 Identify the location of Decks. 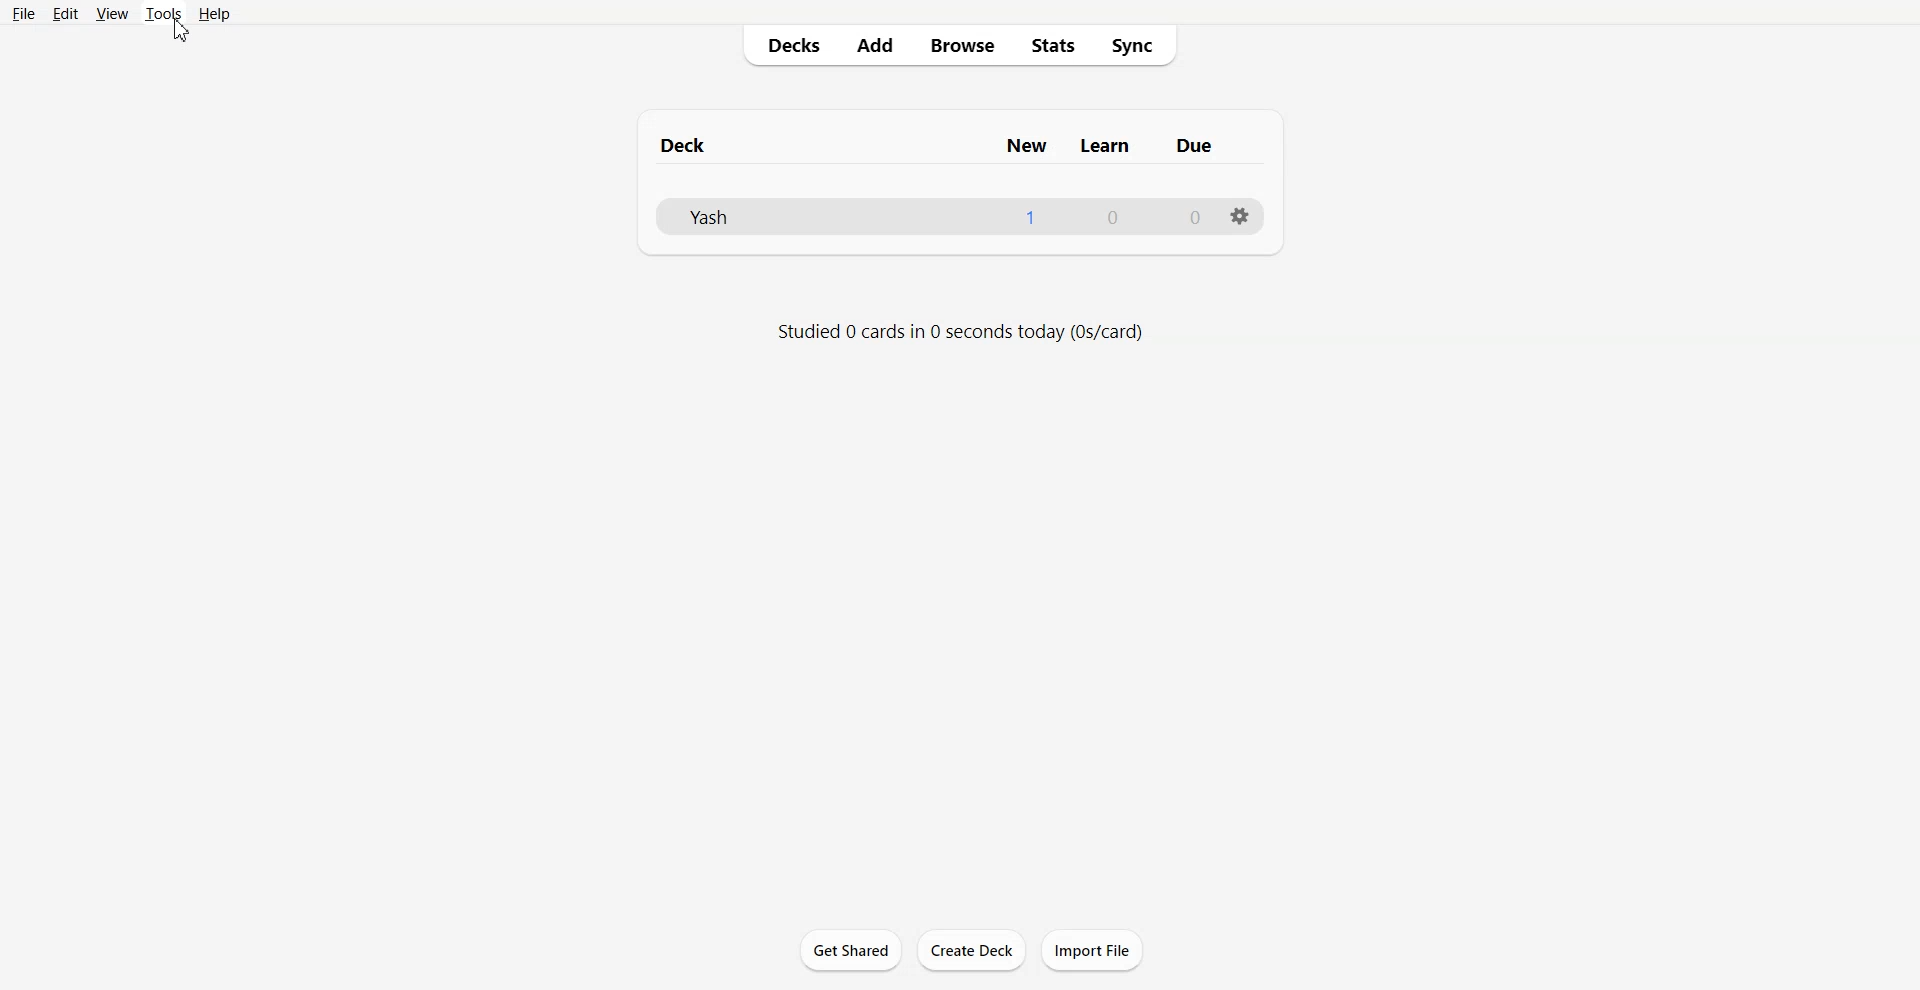
(787, 46).